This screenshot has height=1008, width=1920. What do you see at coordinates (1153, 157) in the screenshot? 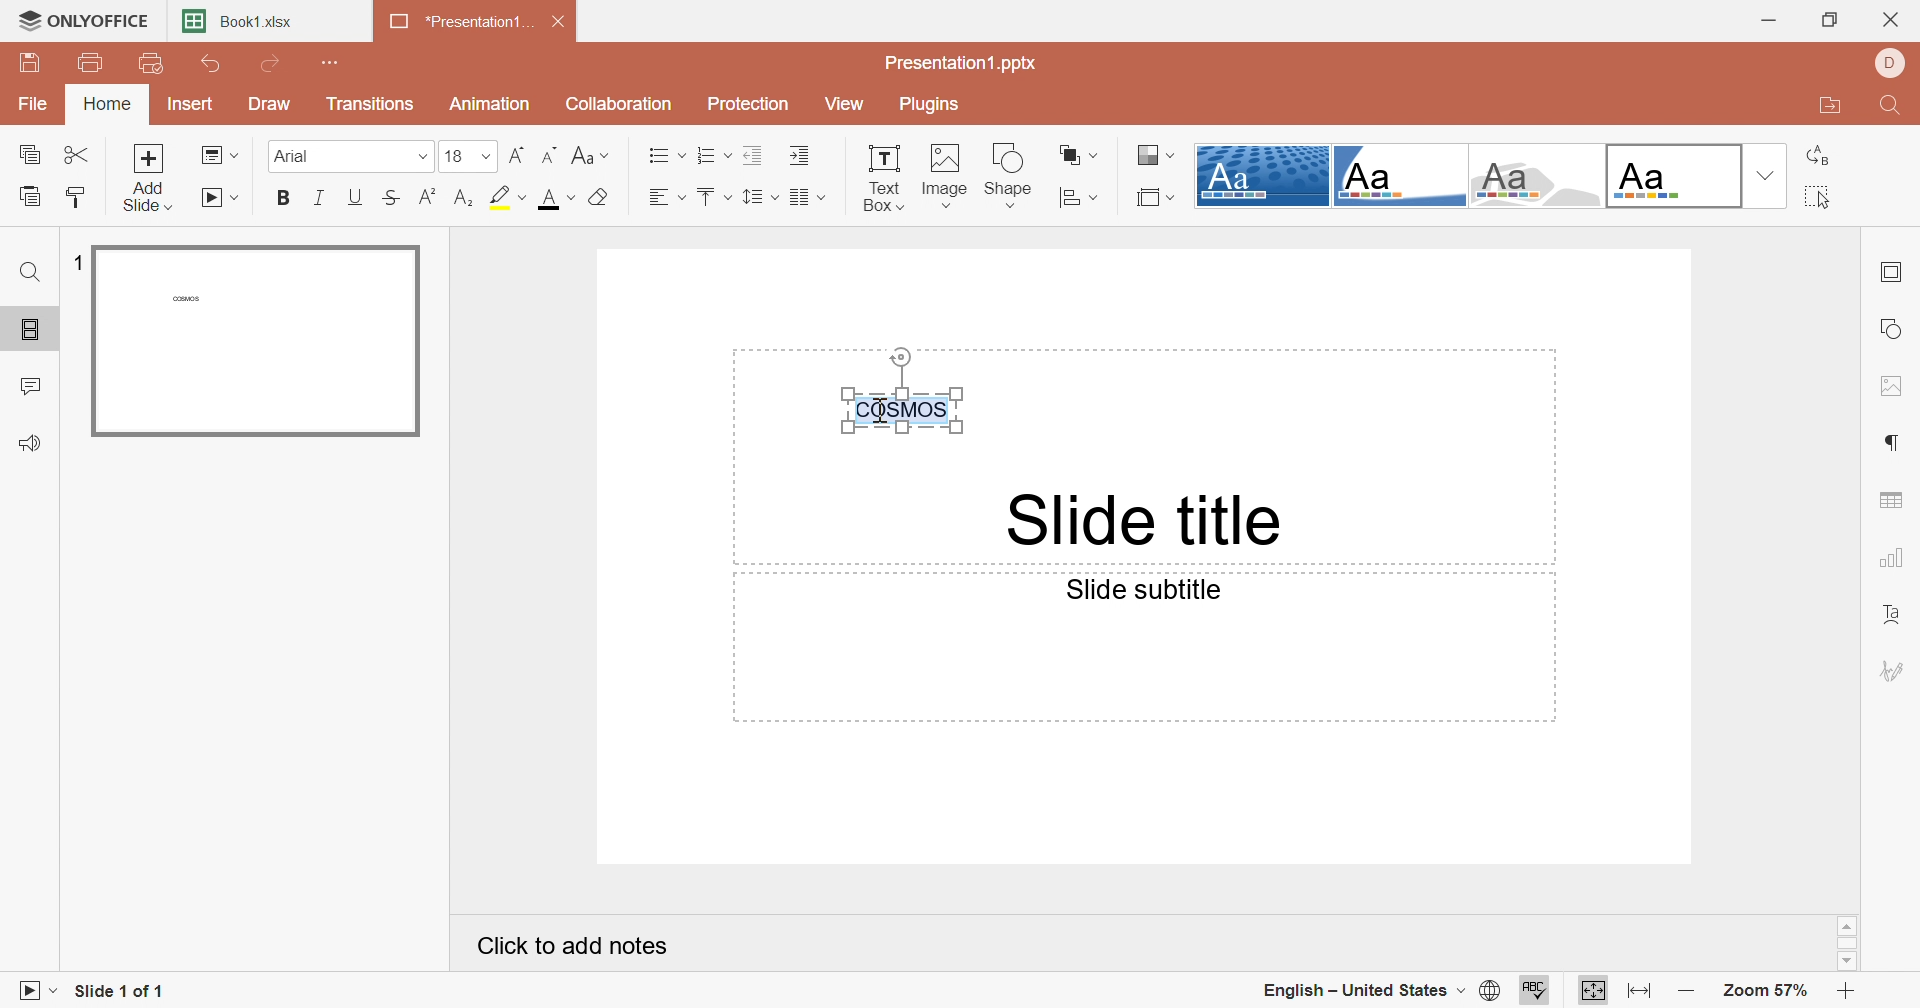
I see `Select color theme` at bounding box center [1153, 157].